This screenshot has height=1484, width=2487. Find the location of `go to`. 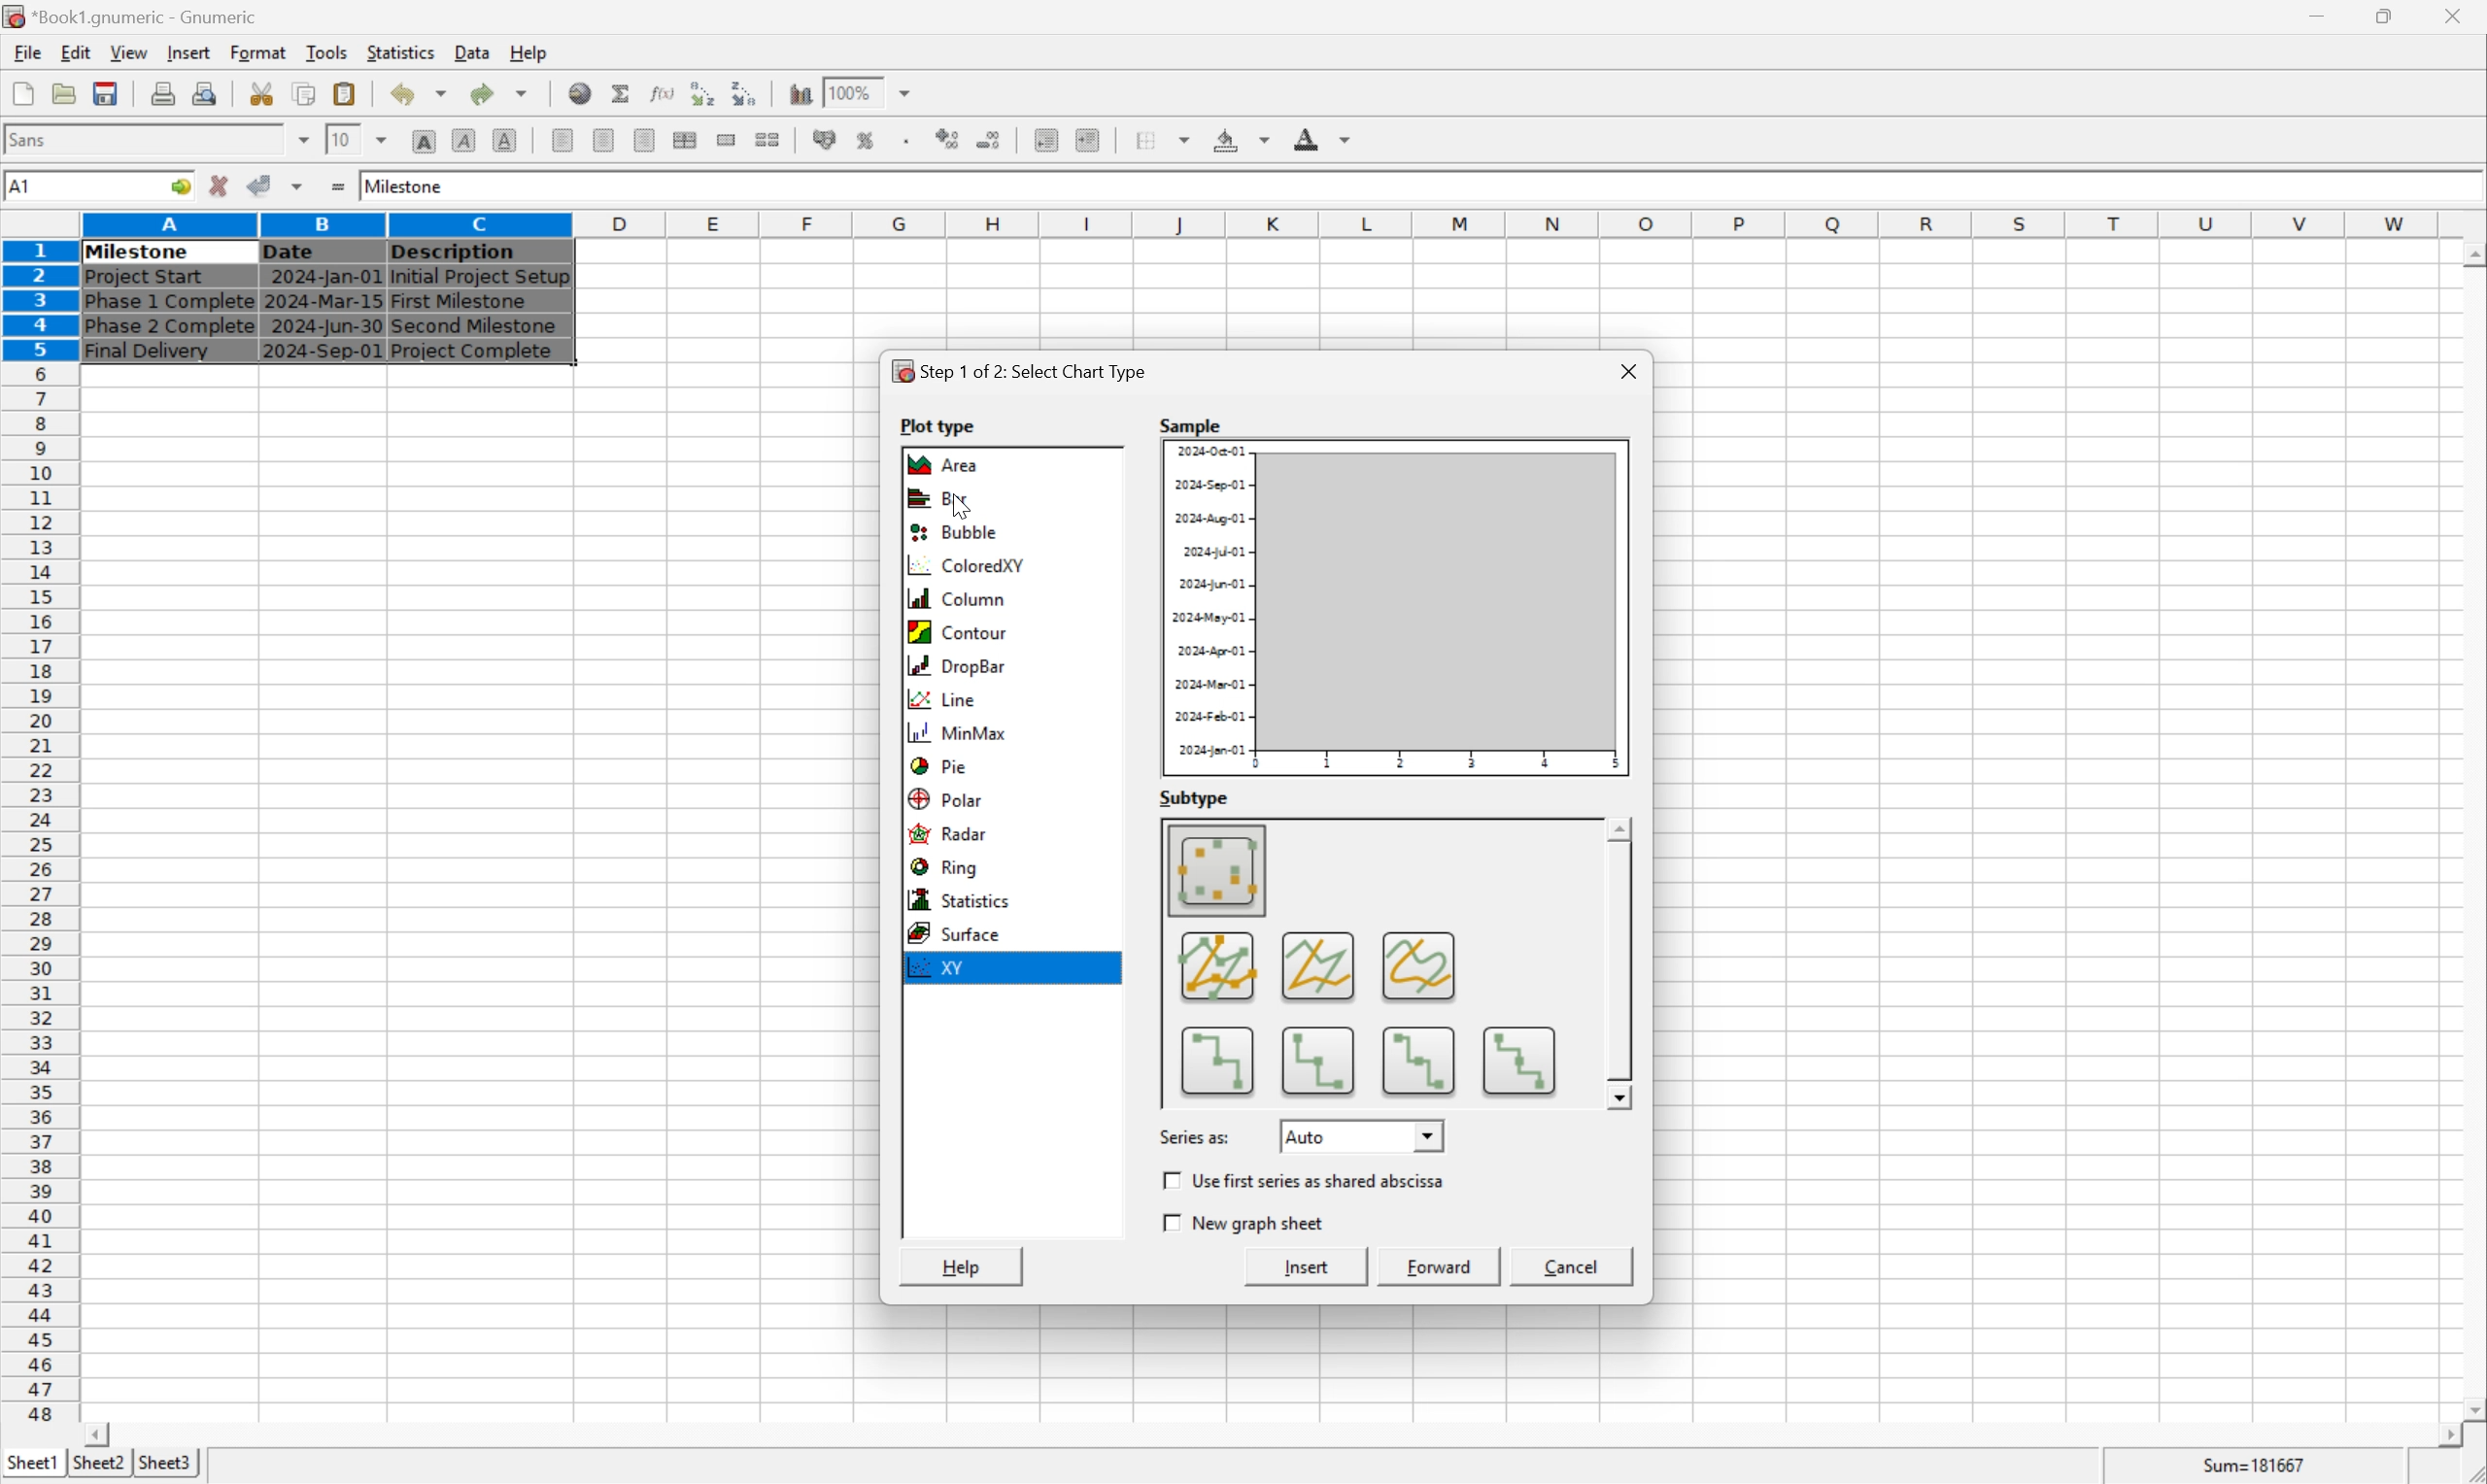

go to is located at coordinates (177, 187).